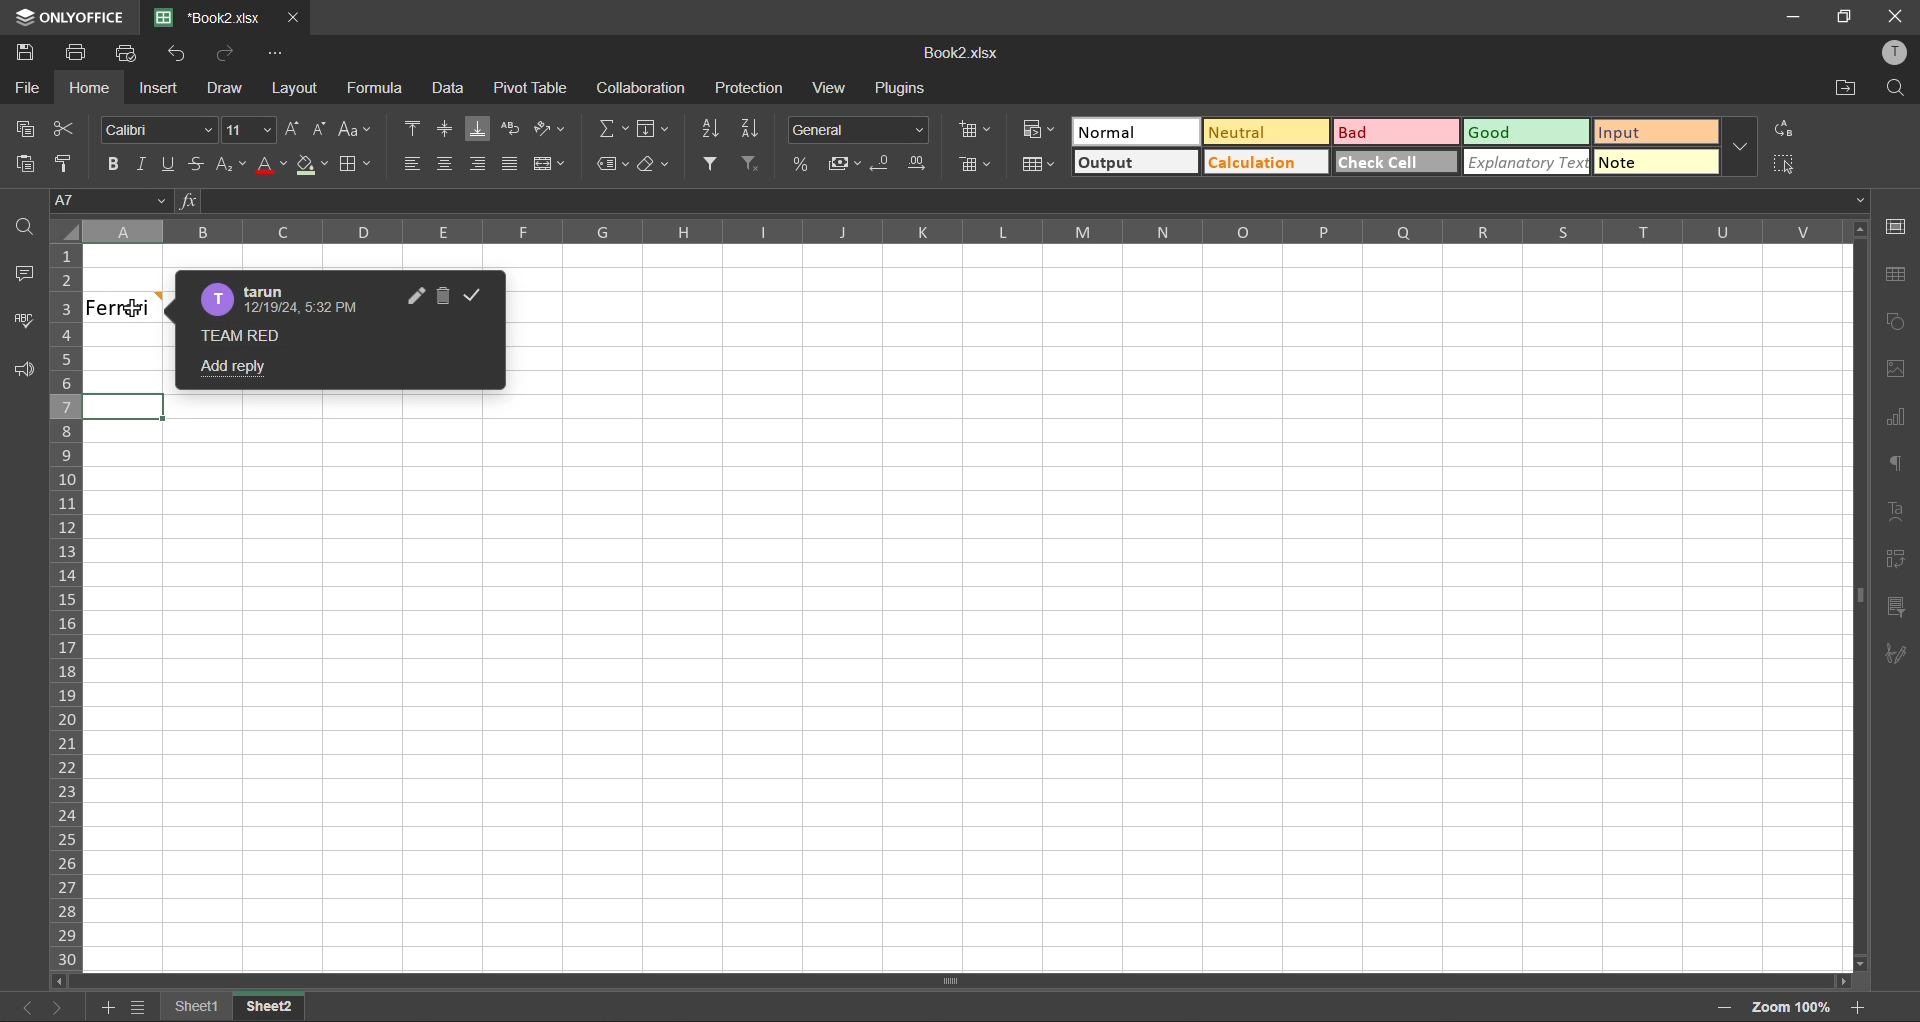 Image resolution: width=1920 pixels, height=1022 pixels. Describe the element at coordinates (551, 126) in the screenshot. I see `orientation` at that location.